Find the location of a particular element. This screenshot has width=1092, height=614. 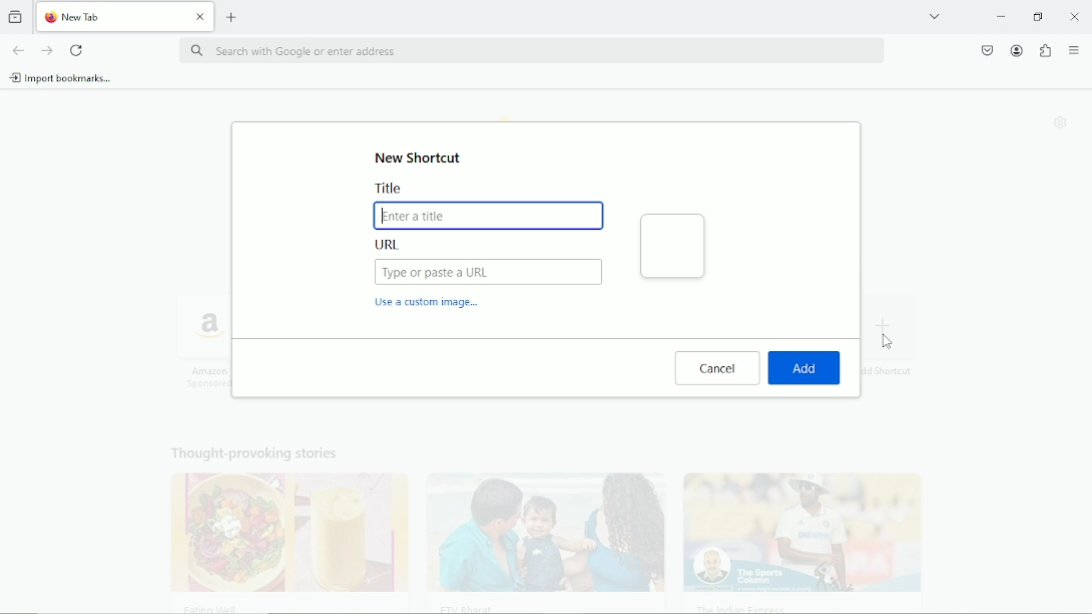

Close is located at coordinates (1075, 16).